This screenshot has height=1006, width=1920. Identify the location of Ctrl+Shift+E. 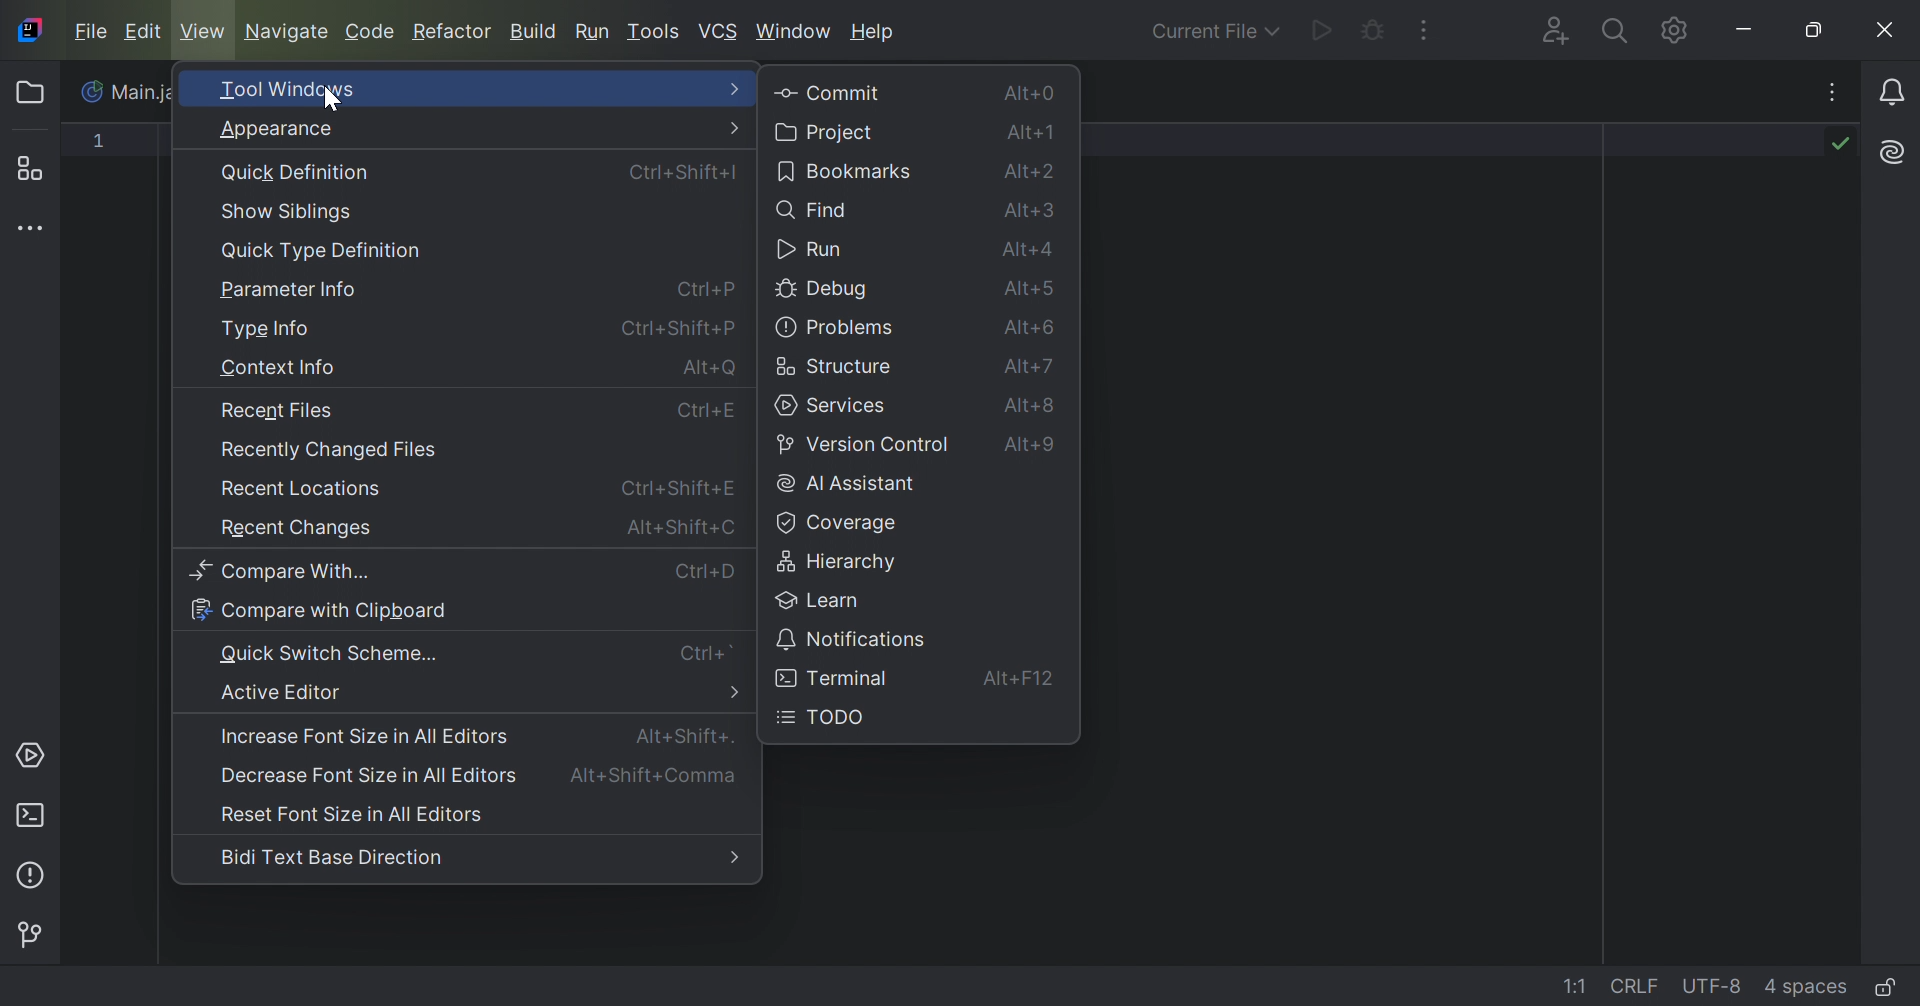
(682, 490).